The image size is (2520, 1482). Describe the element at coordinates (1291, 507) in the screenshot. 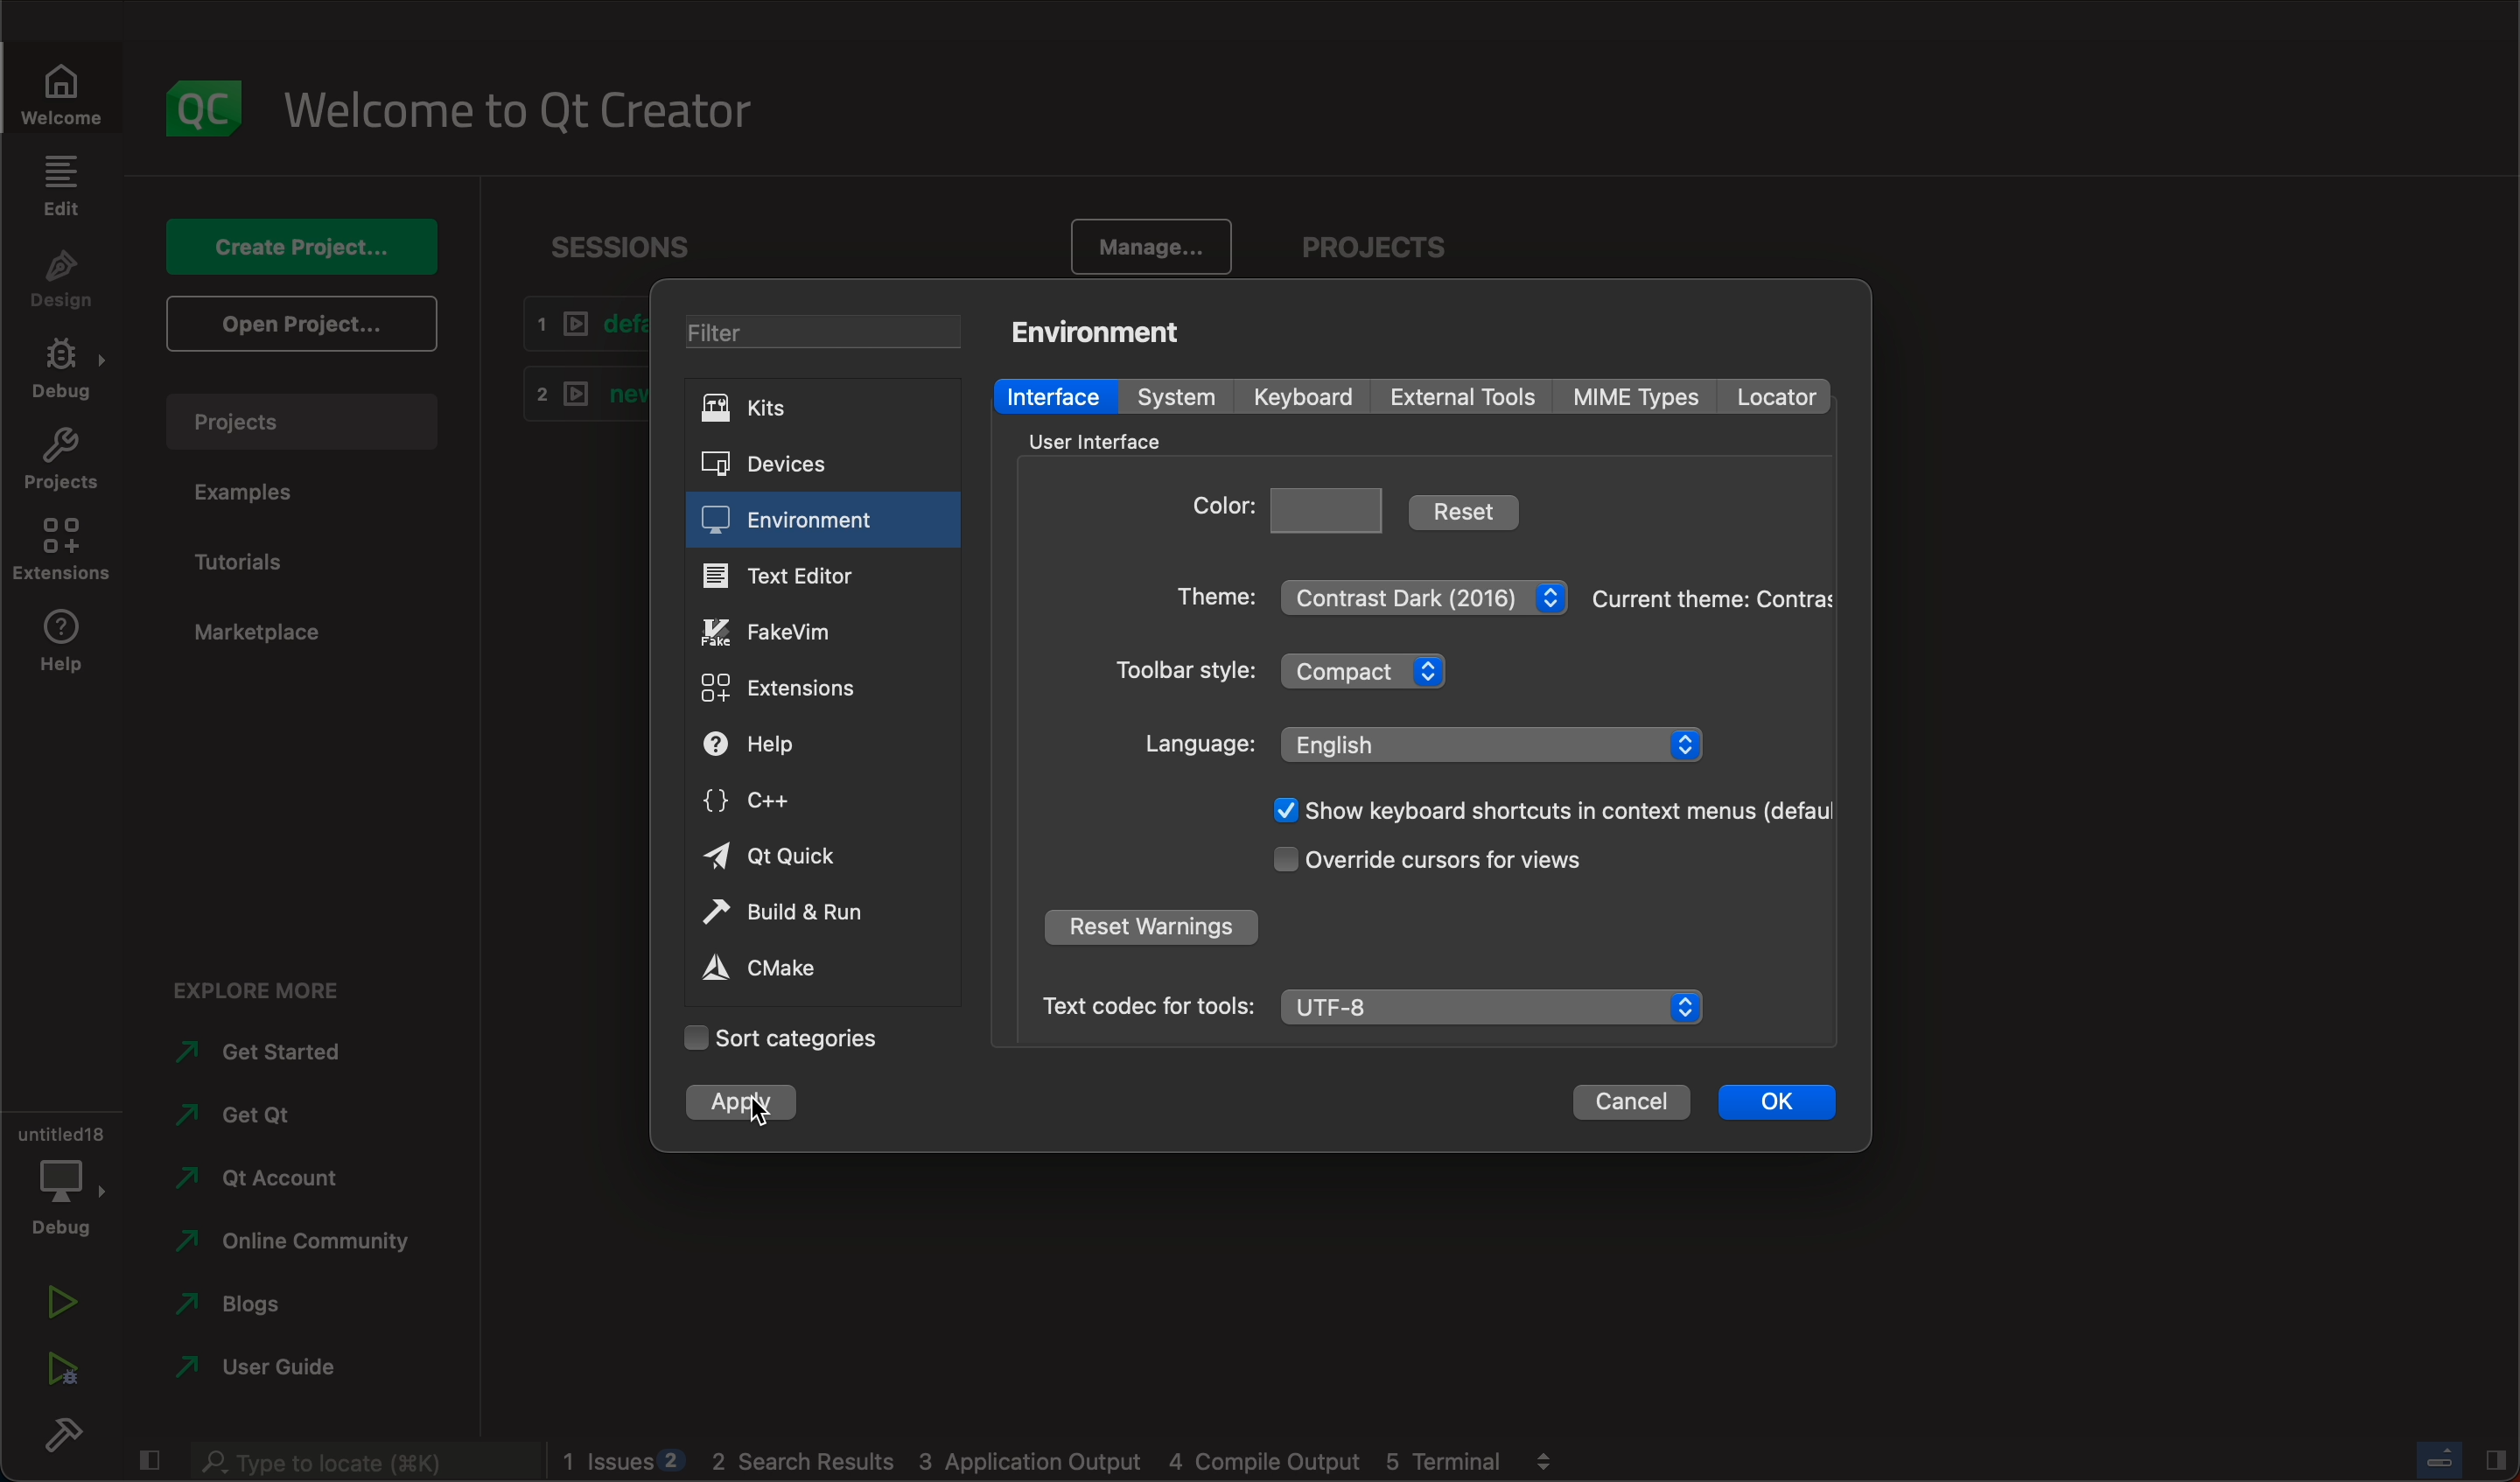

I see `color` at that location.